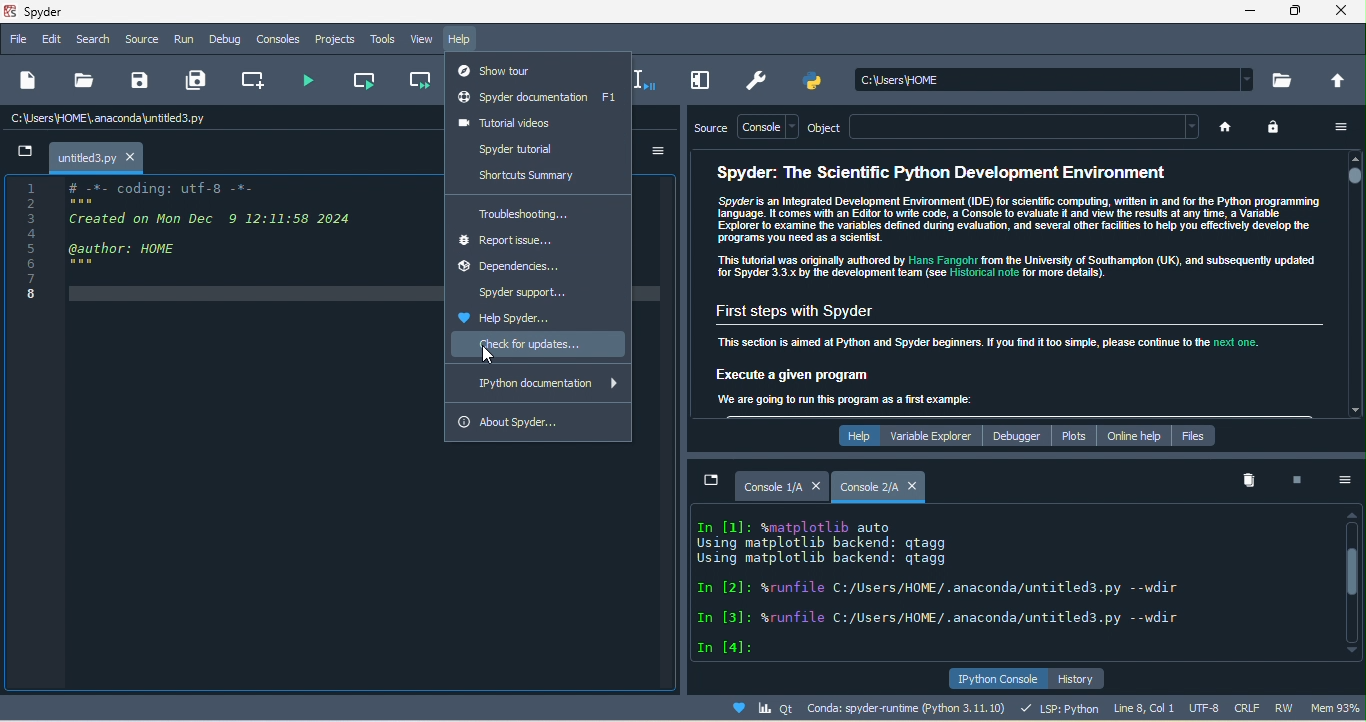 The height and width of the screenshot is (722, 1366). I want to click on help, so click(853, 435).